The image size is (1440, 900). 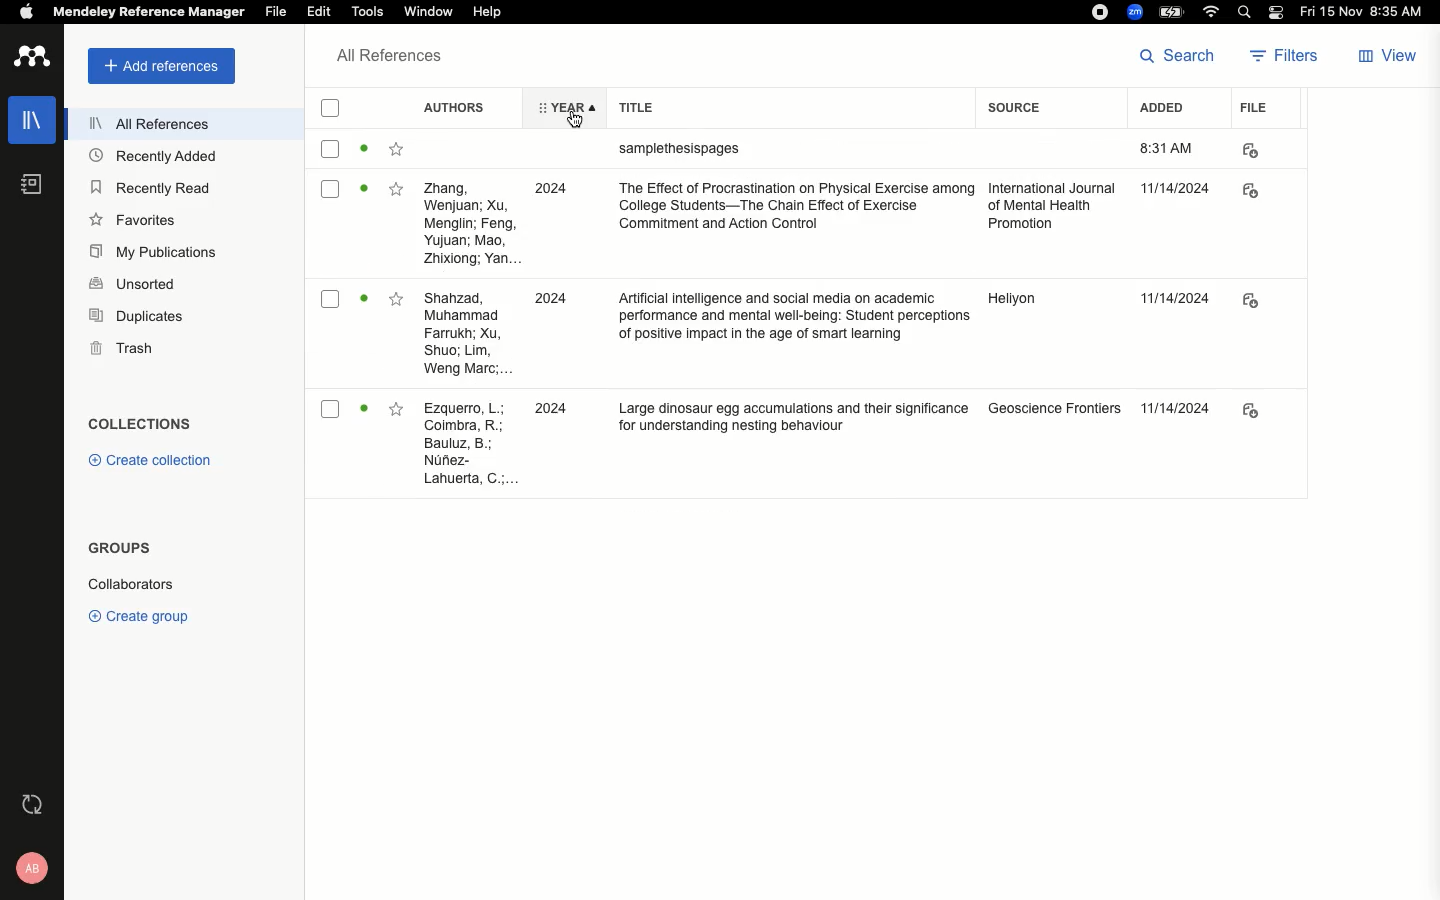 I want to click on view status, so click(x=364, y=151).